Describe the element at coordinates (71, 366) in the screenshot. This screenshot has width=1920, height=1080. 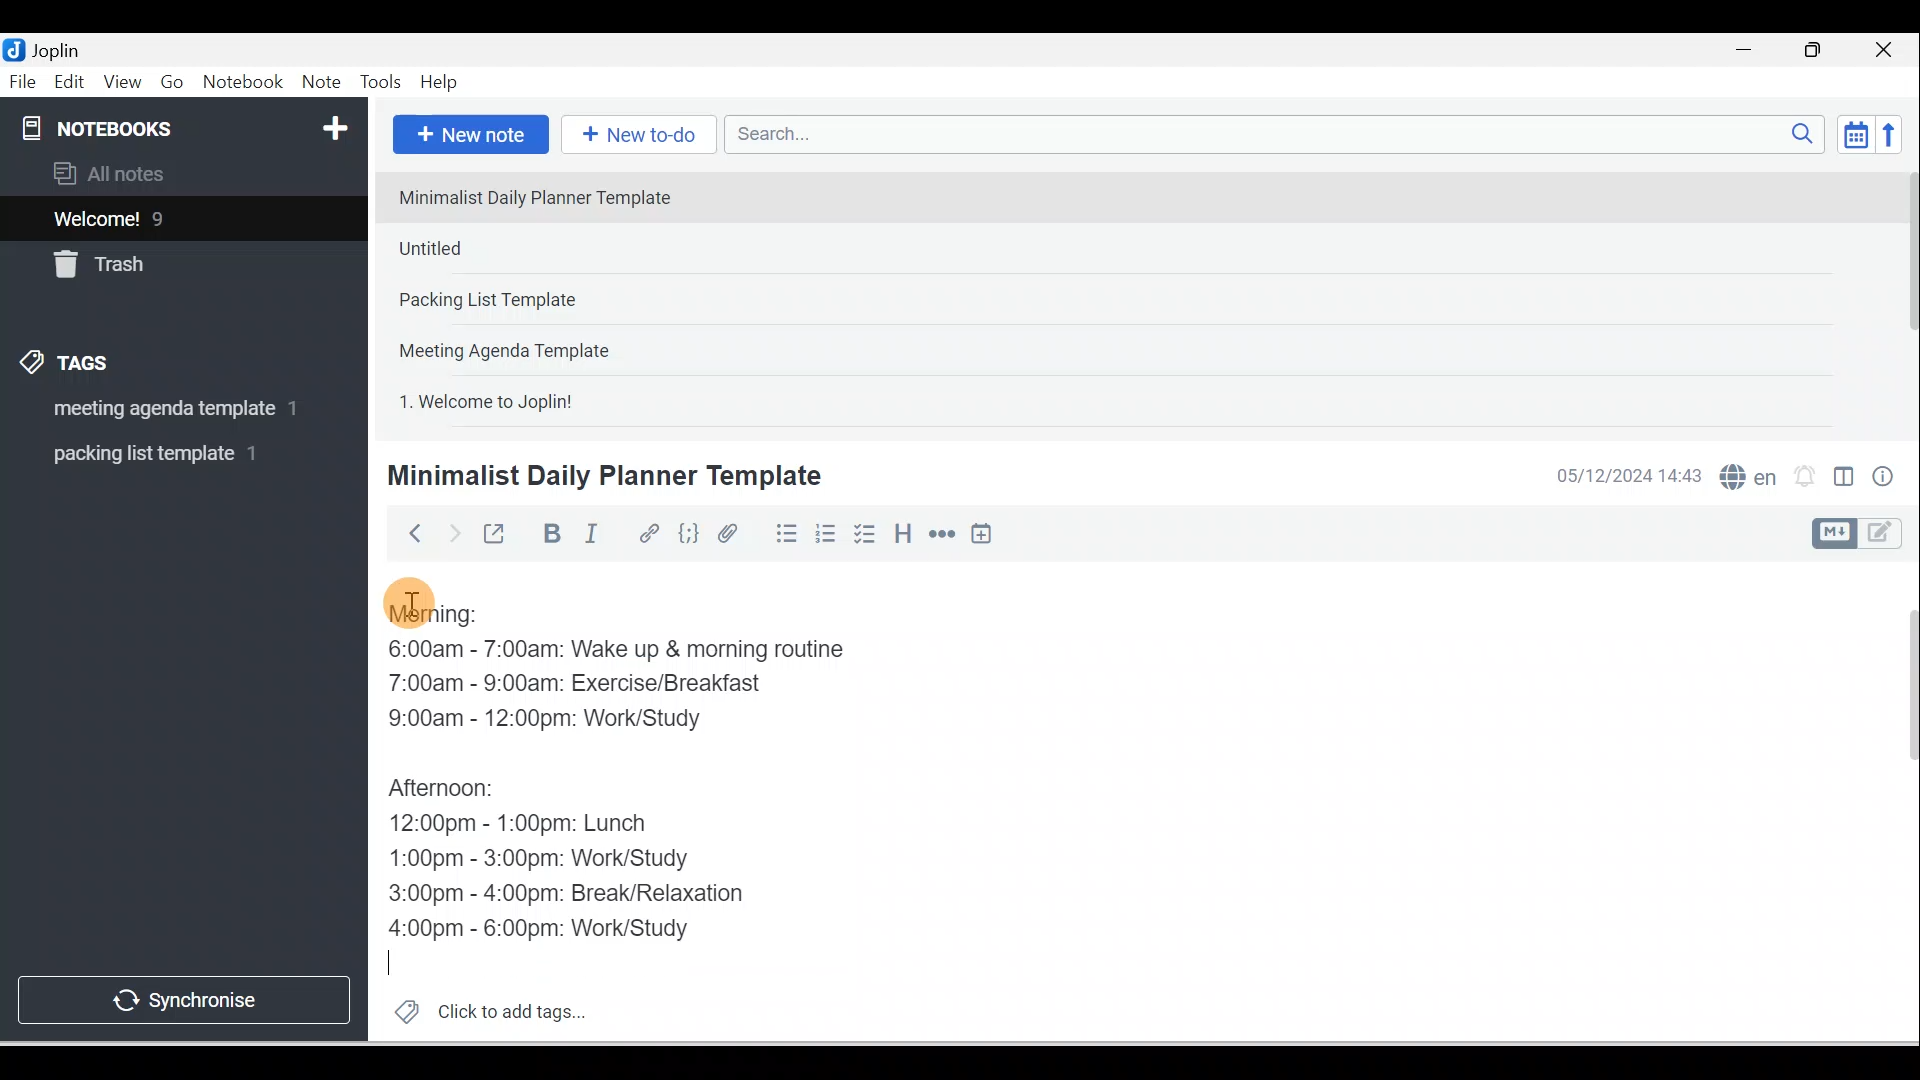
I see `Tags` at that location.